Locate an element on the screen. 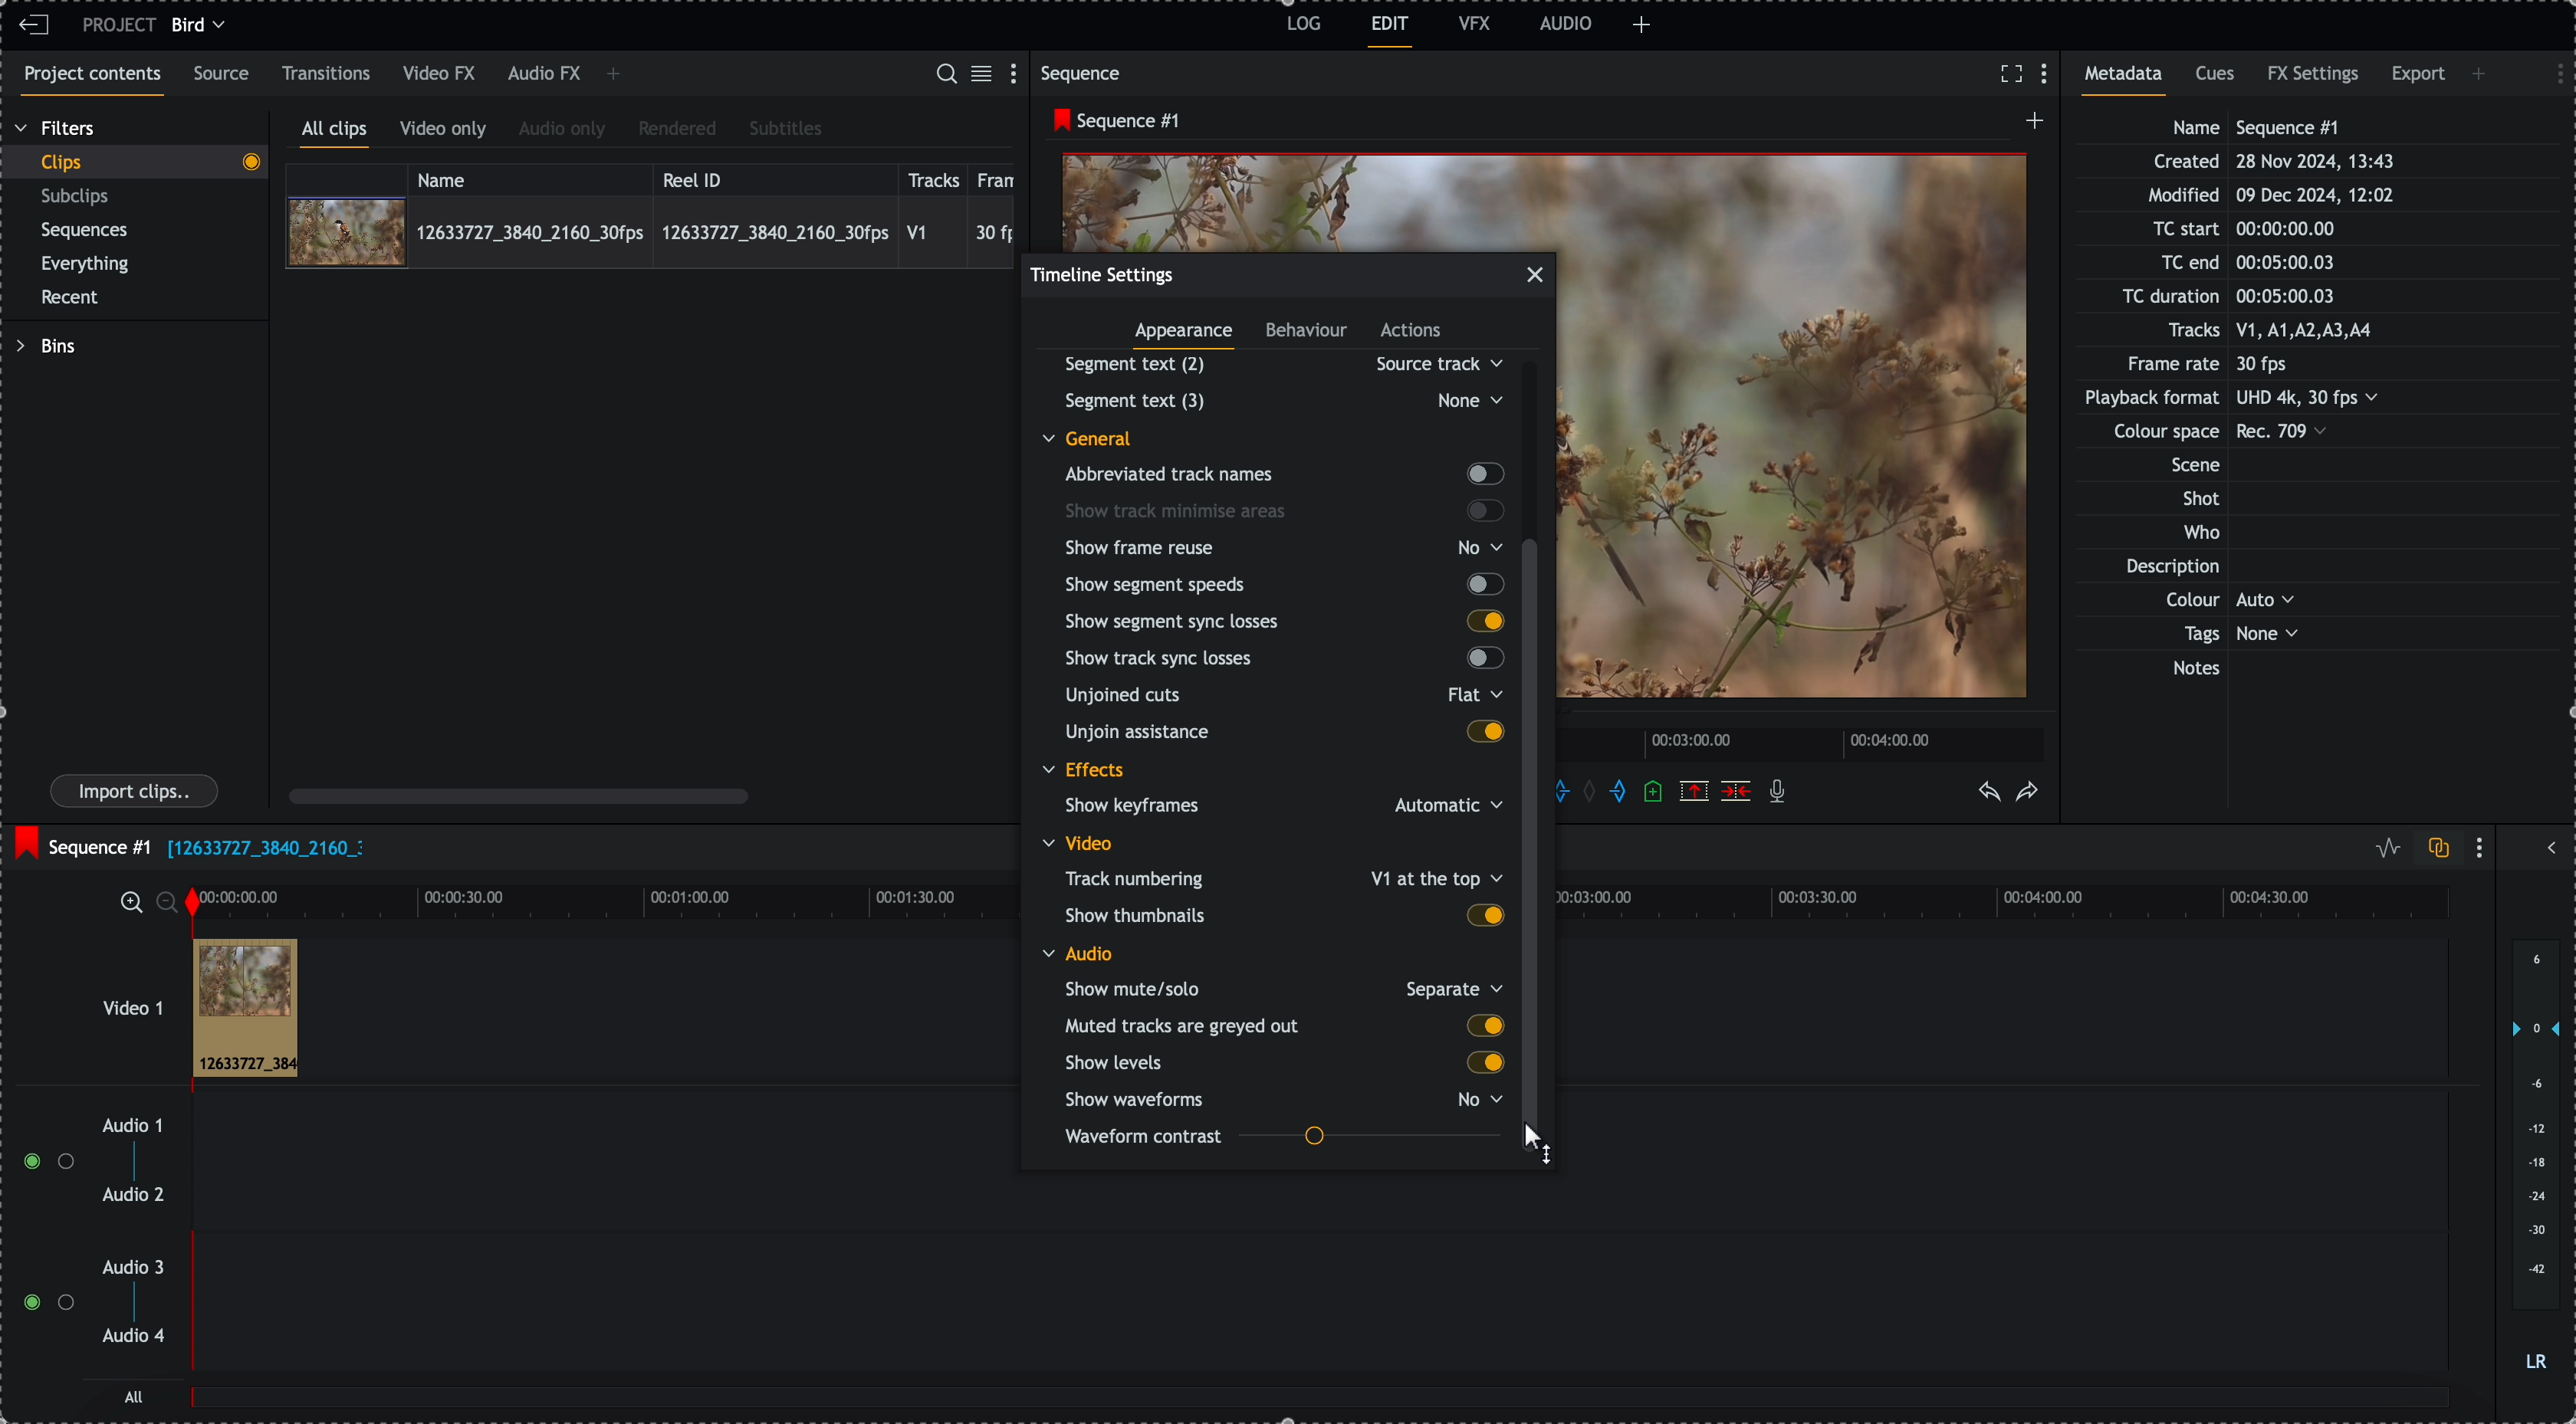 The height and width of the screenshot is (1424, 2576). add in marks is located at coordinates (1576, 789).